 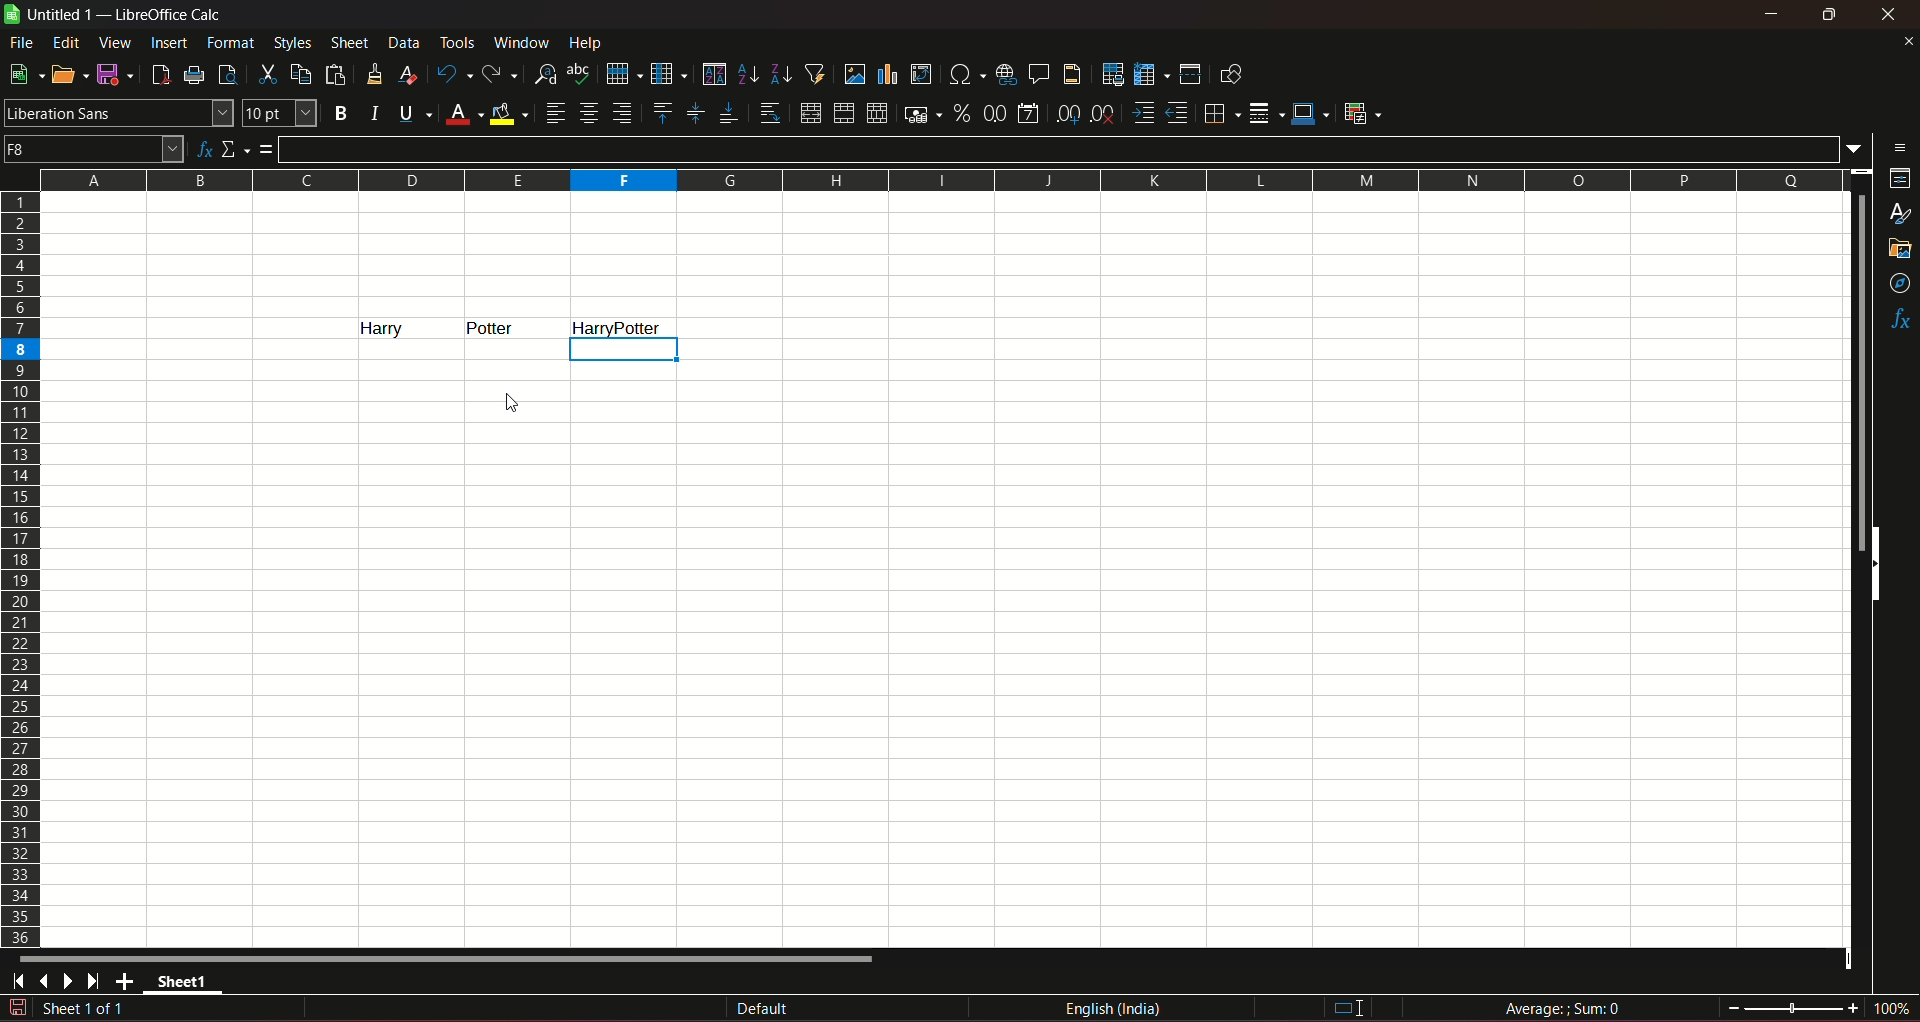 What do you see at coordinates (464, 115) in the screenshot?
I see `font color` at bounding box center [464, 115].